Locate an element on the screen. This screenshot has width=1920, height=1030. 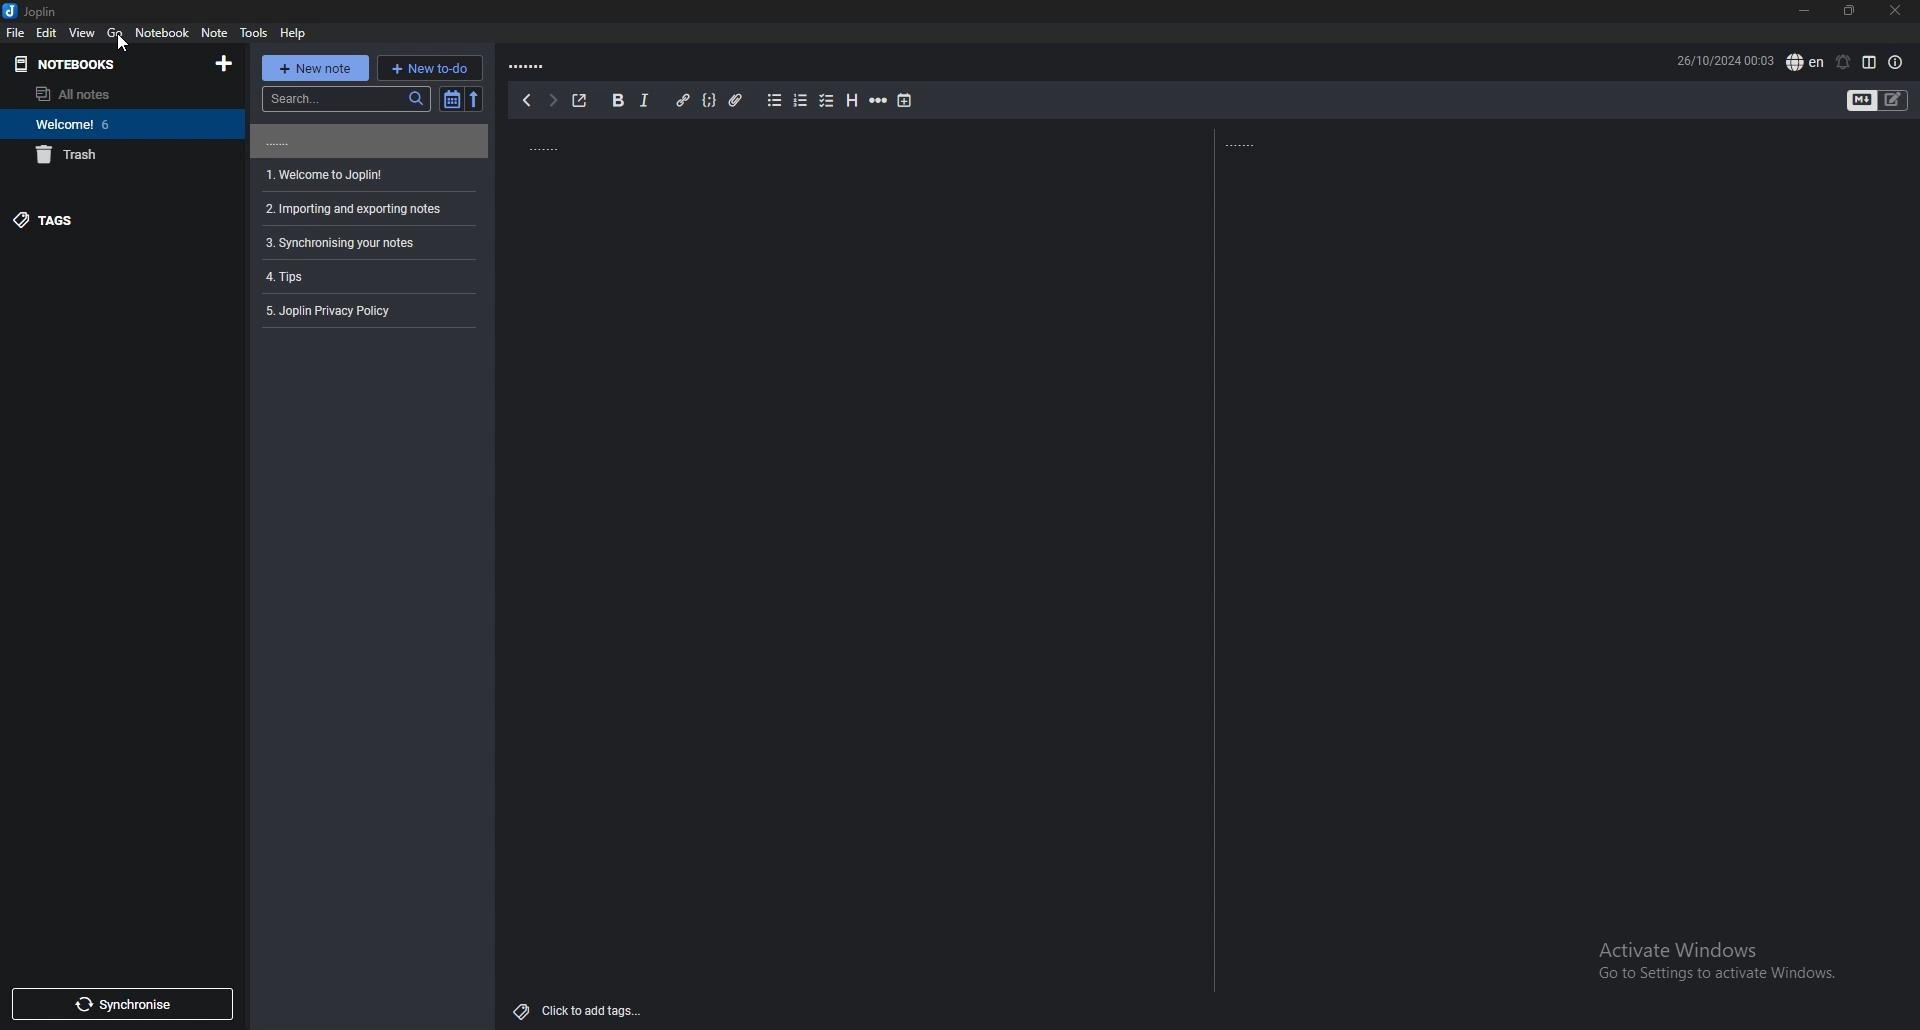
add attachment is located at coordinates (736, 100).